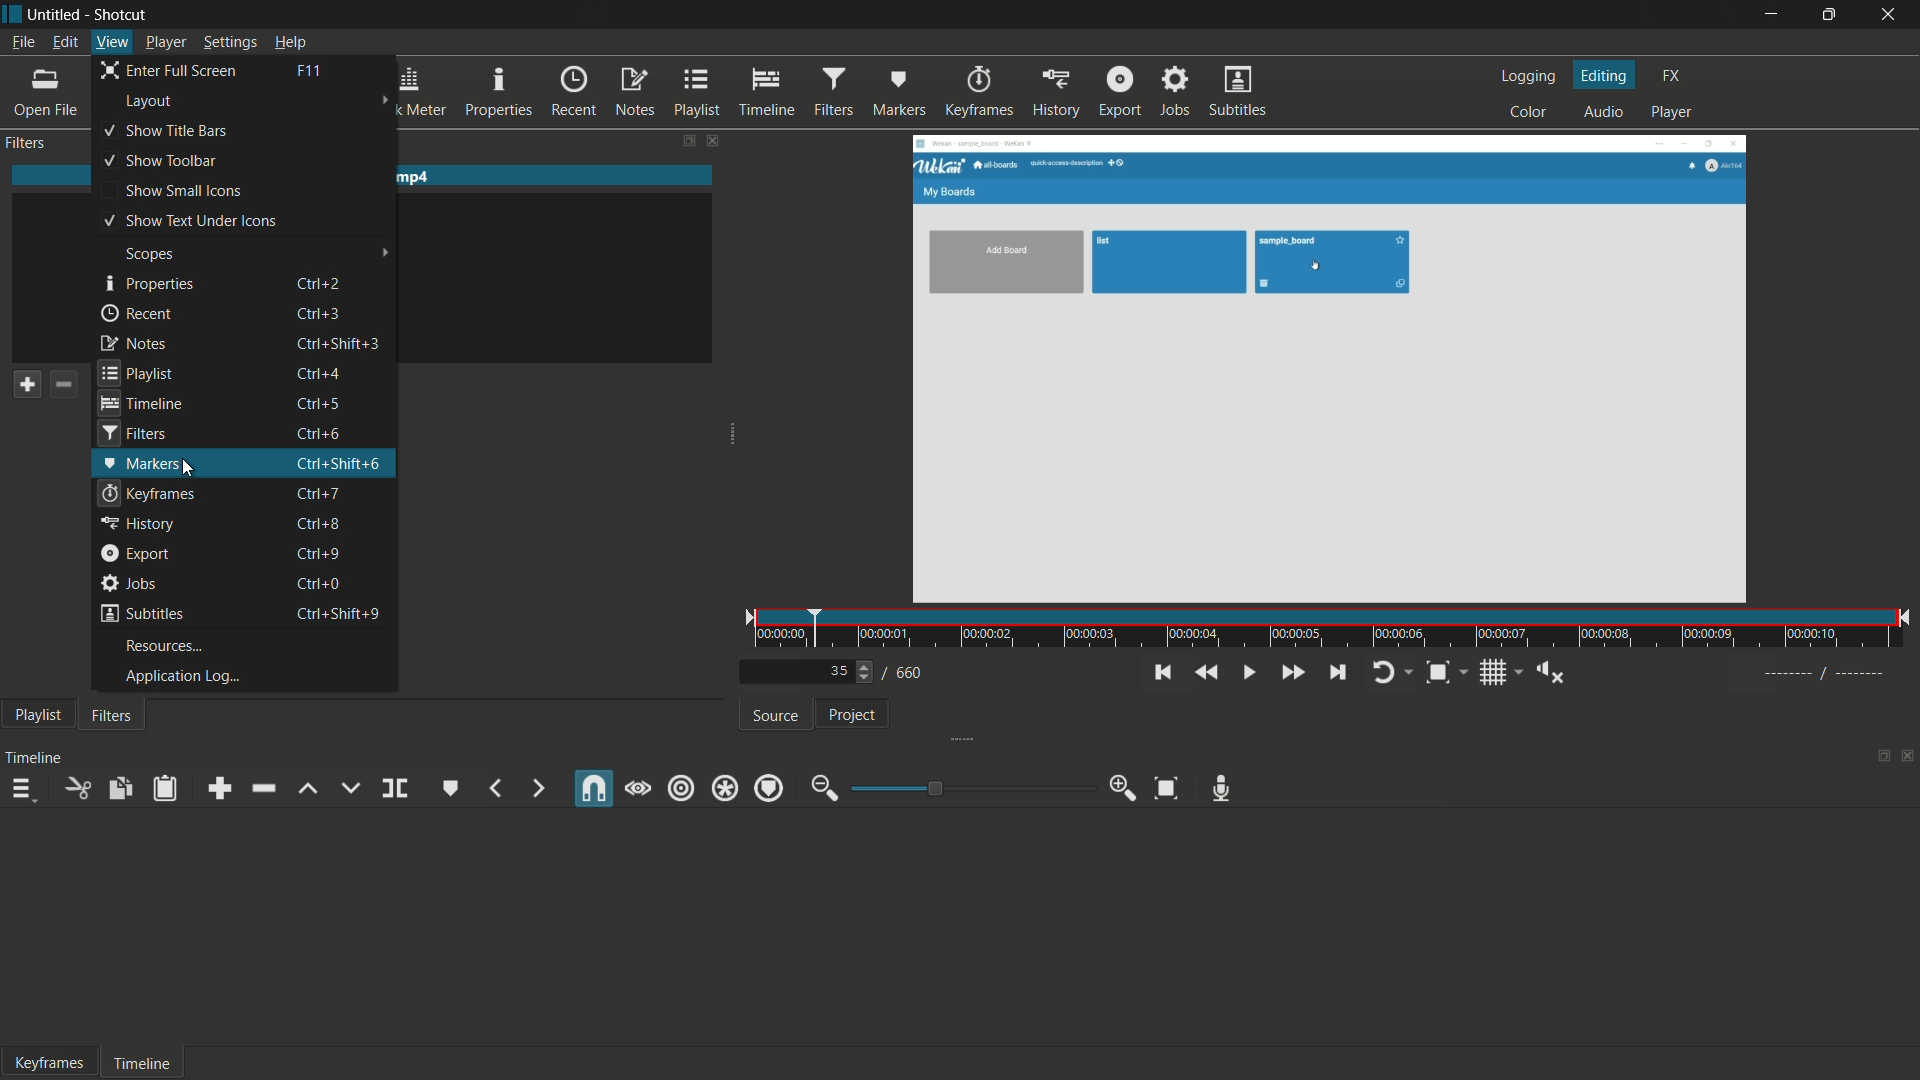 This screenshot has width=1920, height=1080. I want to click on layout, so click(147, 101).